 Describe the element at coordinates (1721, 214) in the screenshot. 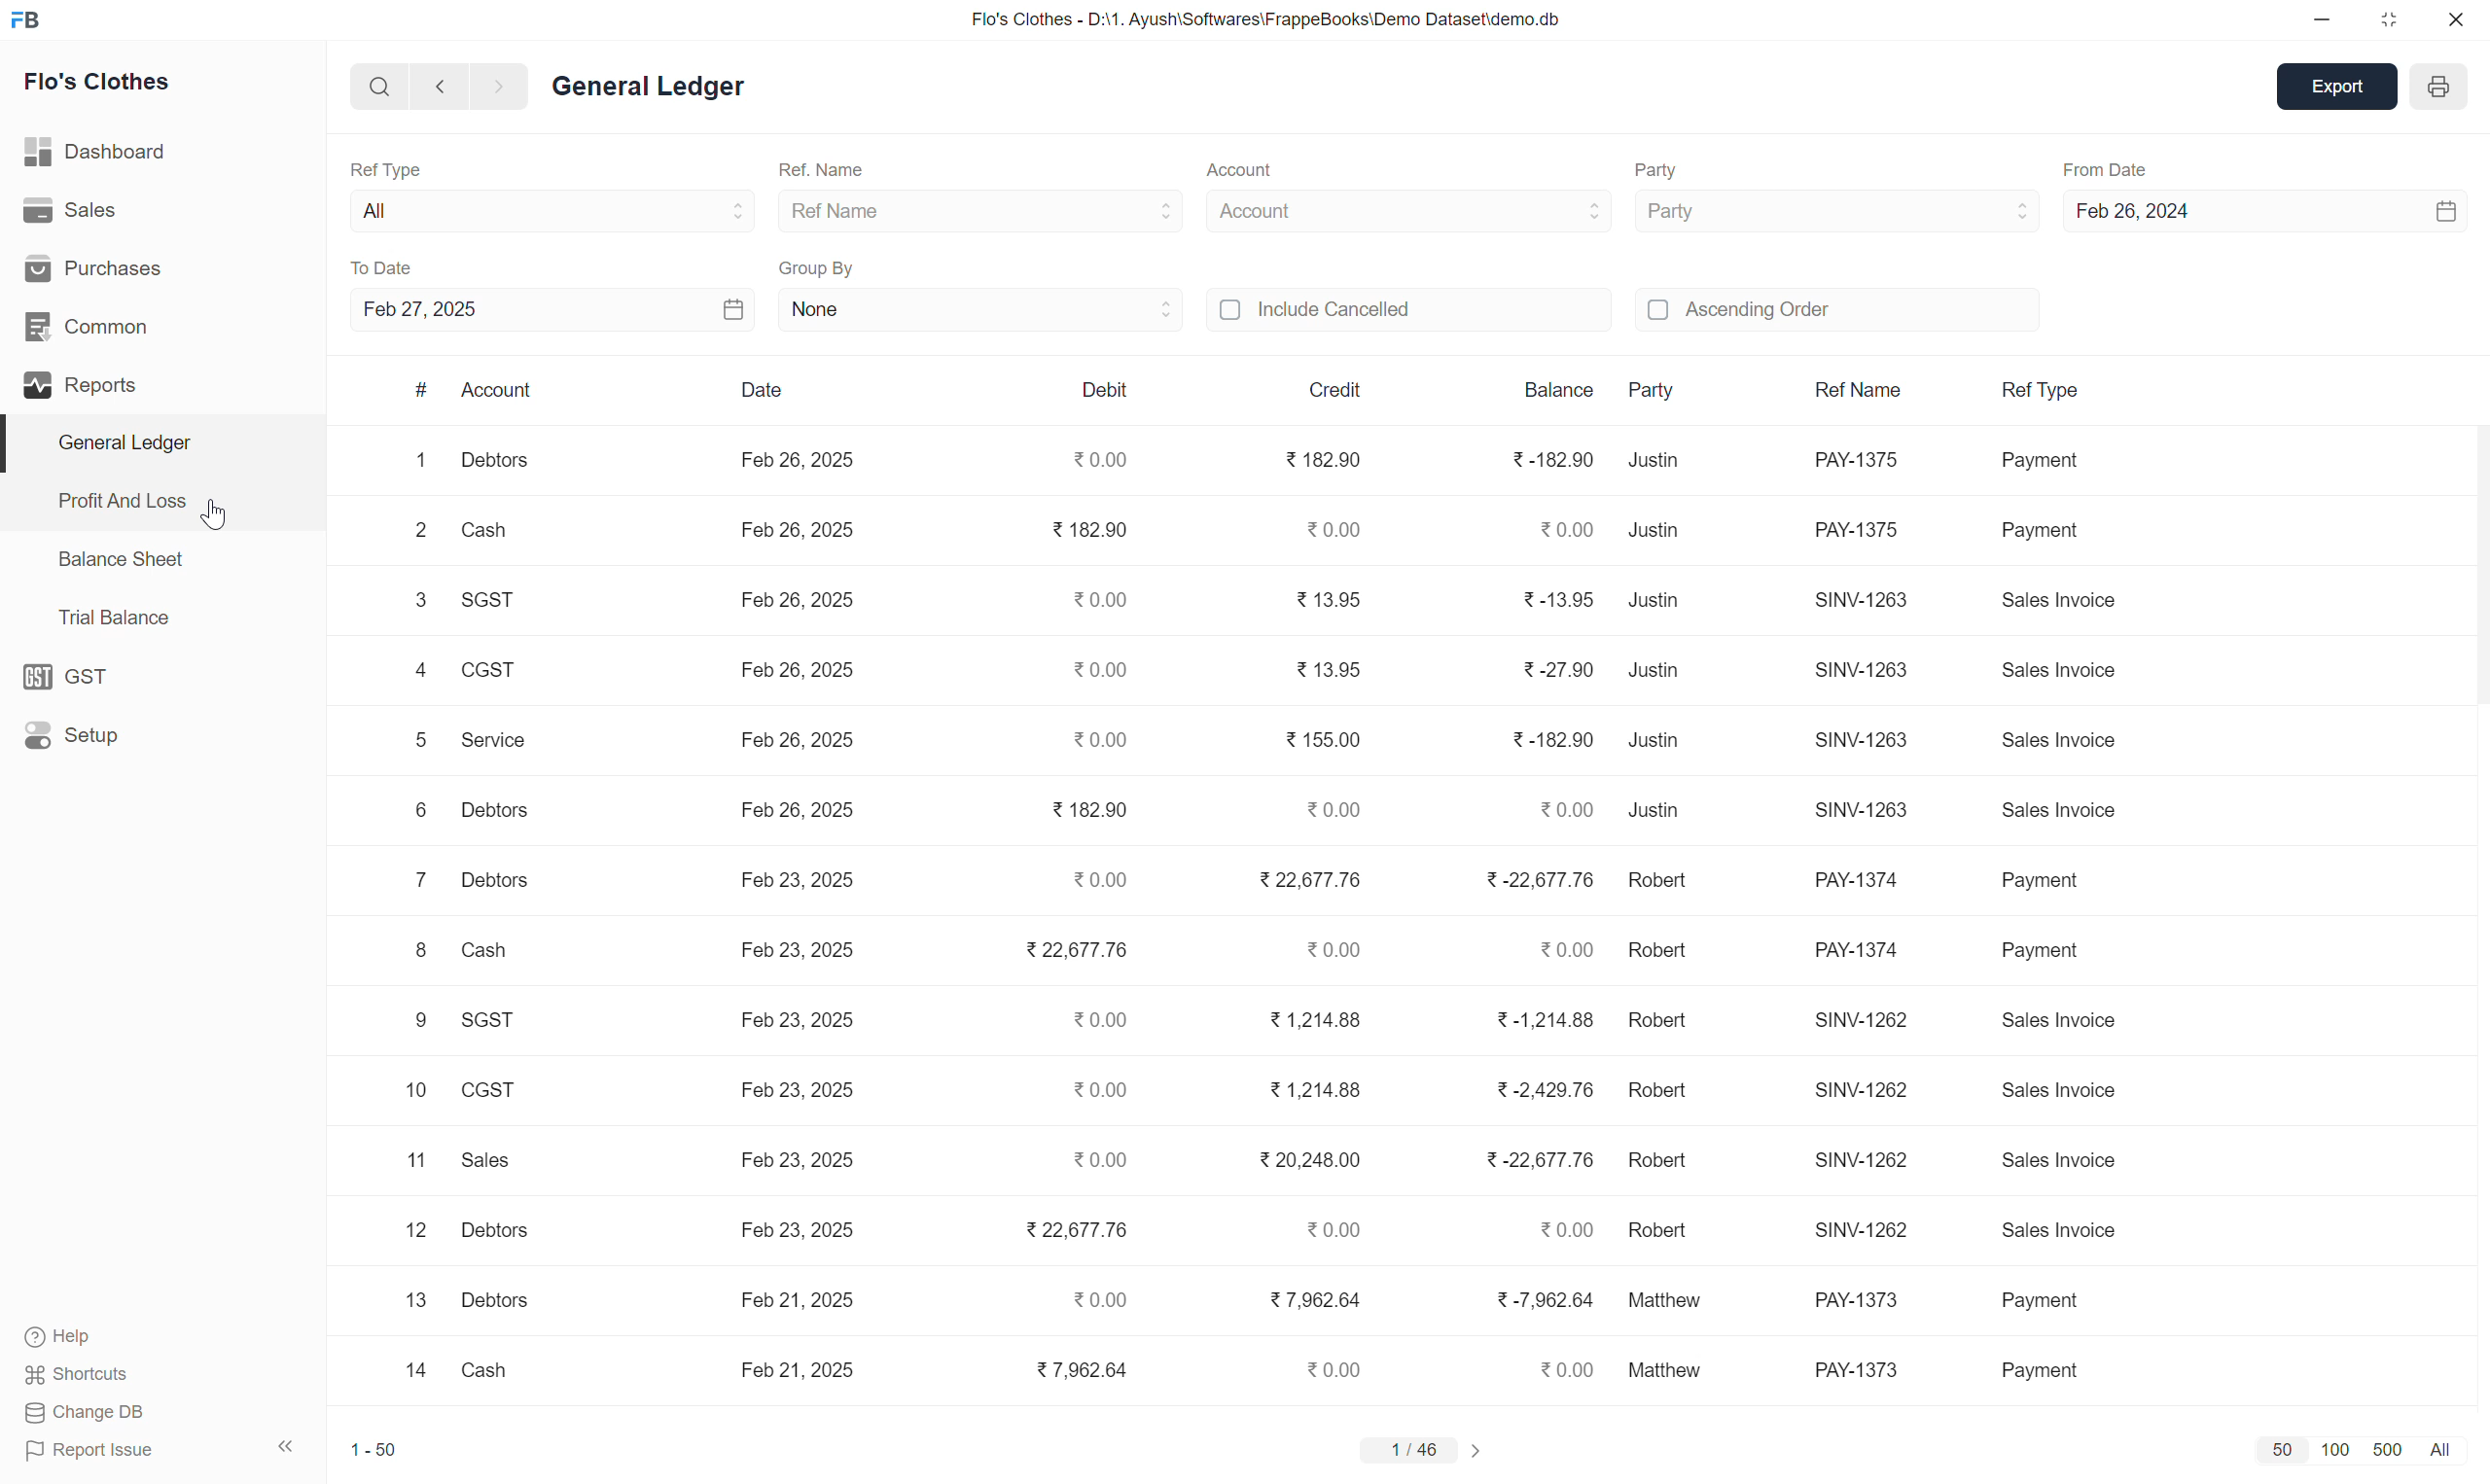

I see `Party` at that location.